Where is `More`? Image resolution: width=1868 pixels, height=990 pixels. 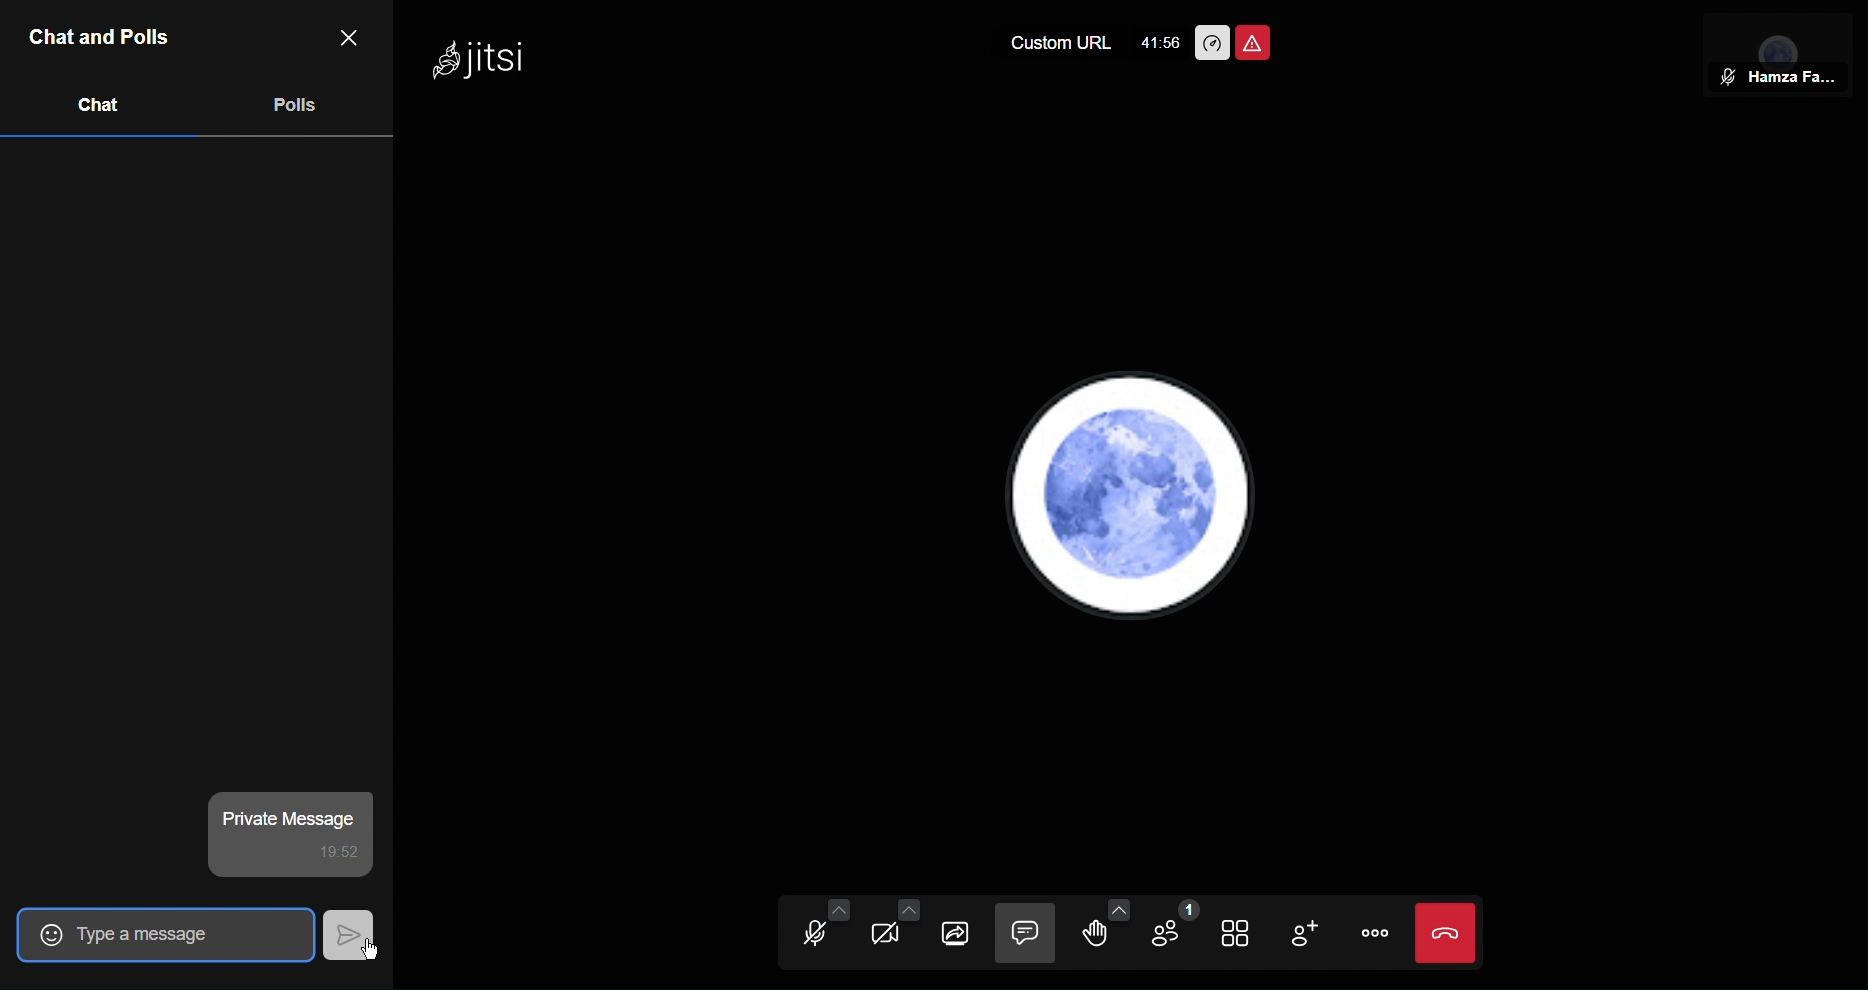 More is located at coordinates (1386, 934).